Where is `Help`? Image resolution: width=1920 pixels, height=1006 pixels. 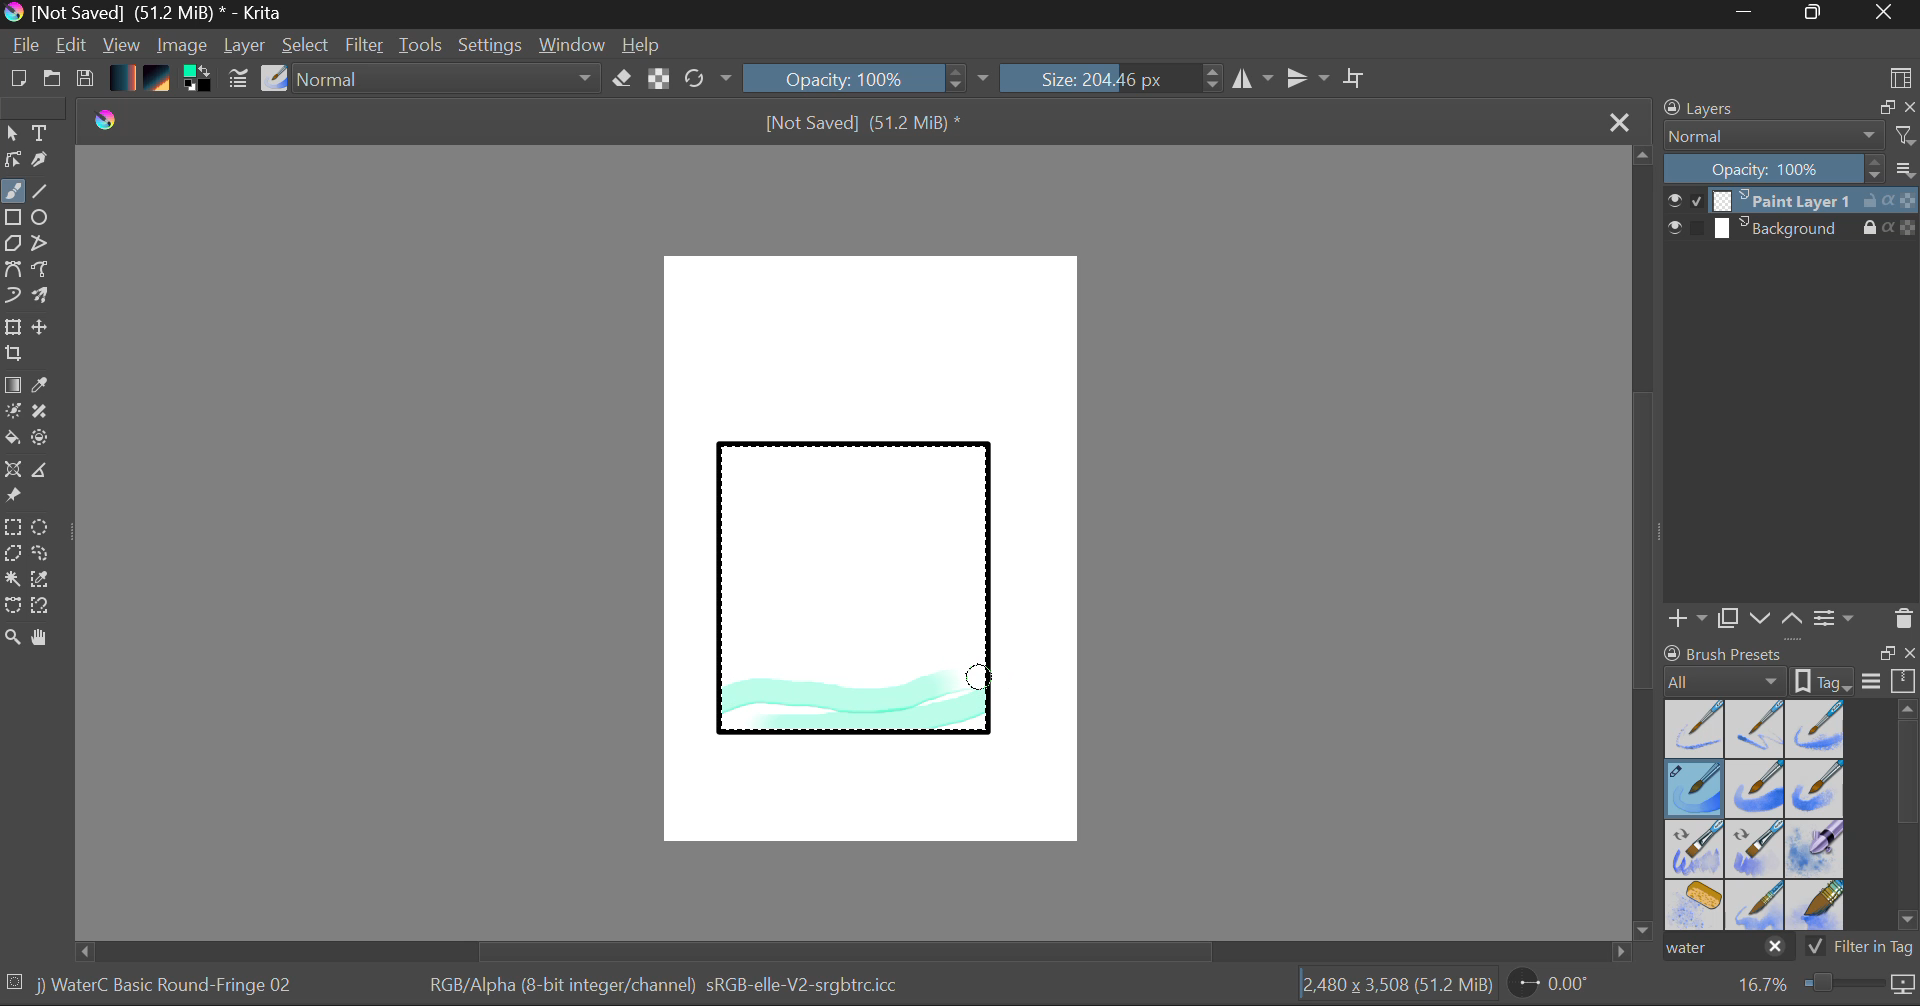
Help is located at coordinates (642, 45).